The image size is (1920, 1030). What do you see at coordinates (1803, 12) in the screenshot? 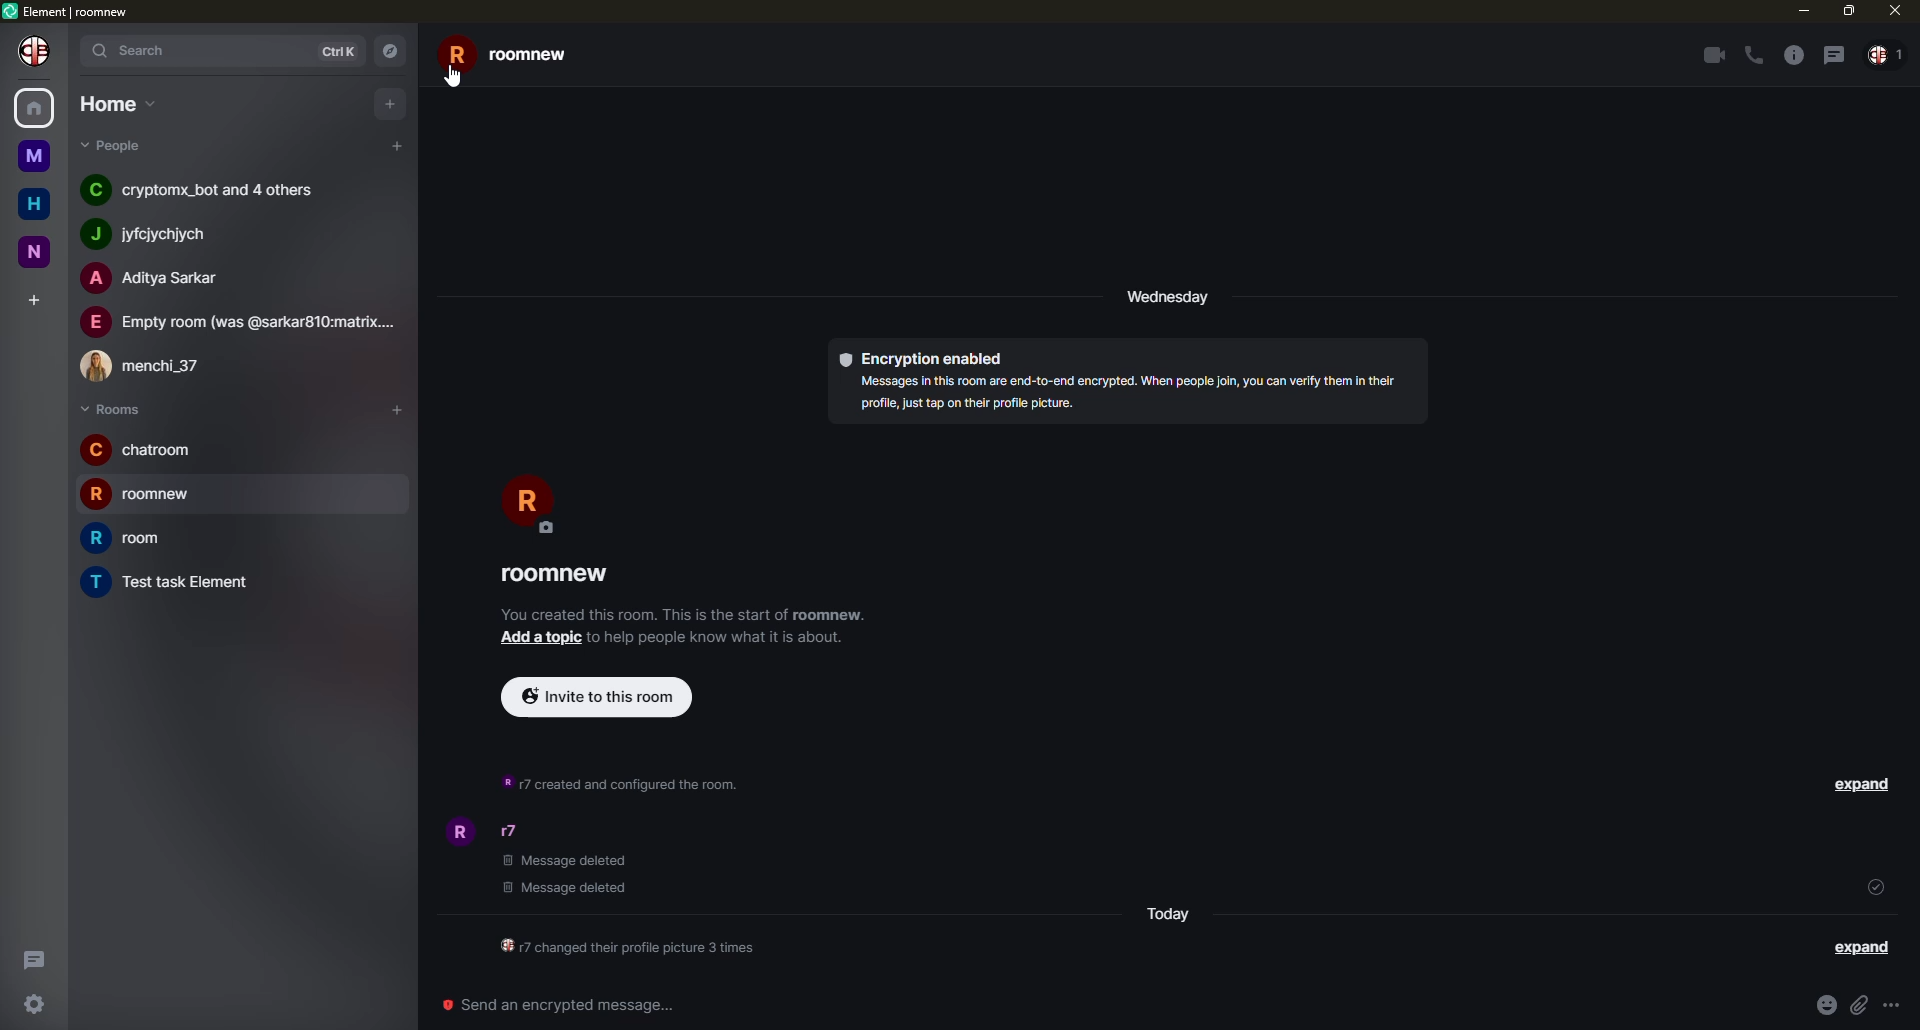
I see `mi` at bounding box center [1803, 12].